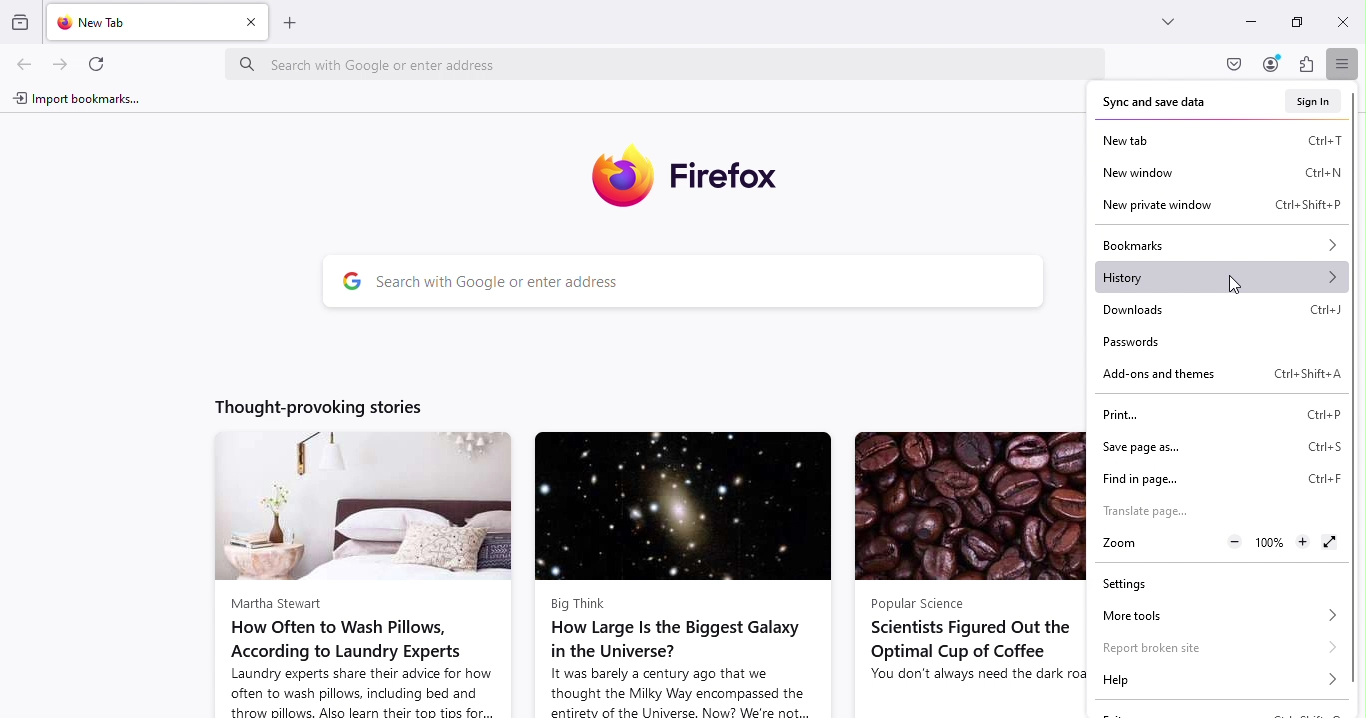 This screenshot has height=718, width=1366. What do you see at coordinates (1217, 645) in the screenshot?
I see `Report broken site` at bounding box center [1217, 645].